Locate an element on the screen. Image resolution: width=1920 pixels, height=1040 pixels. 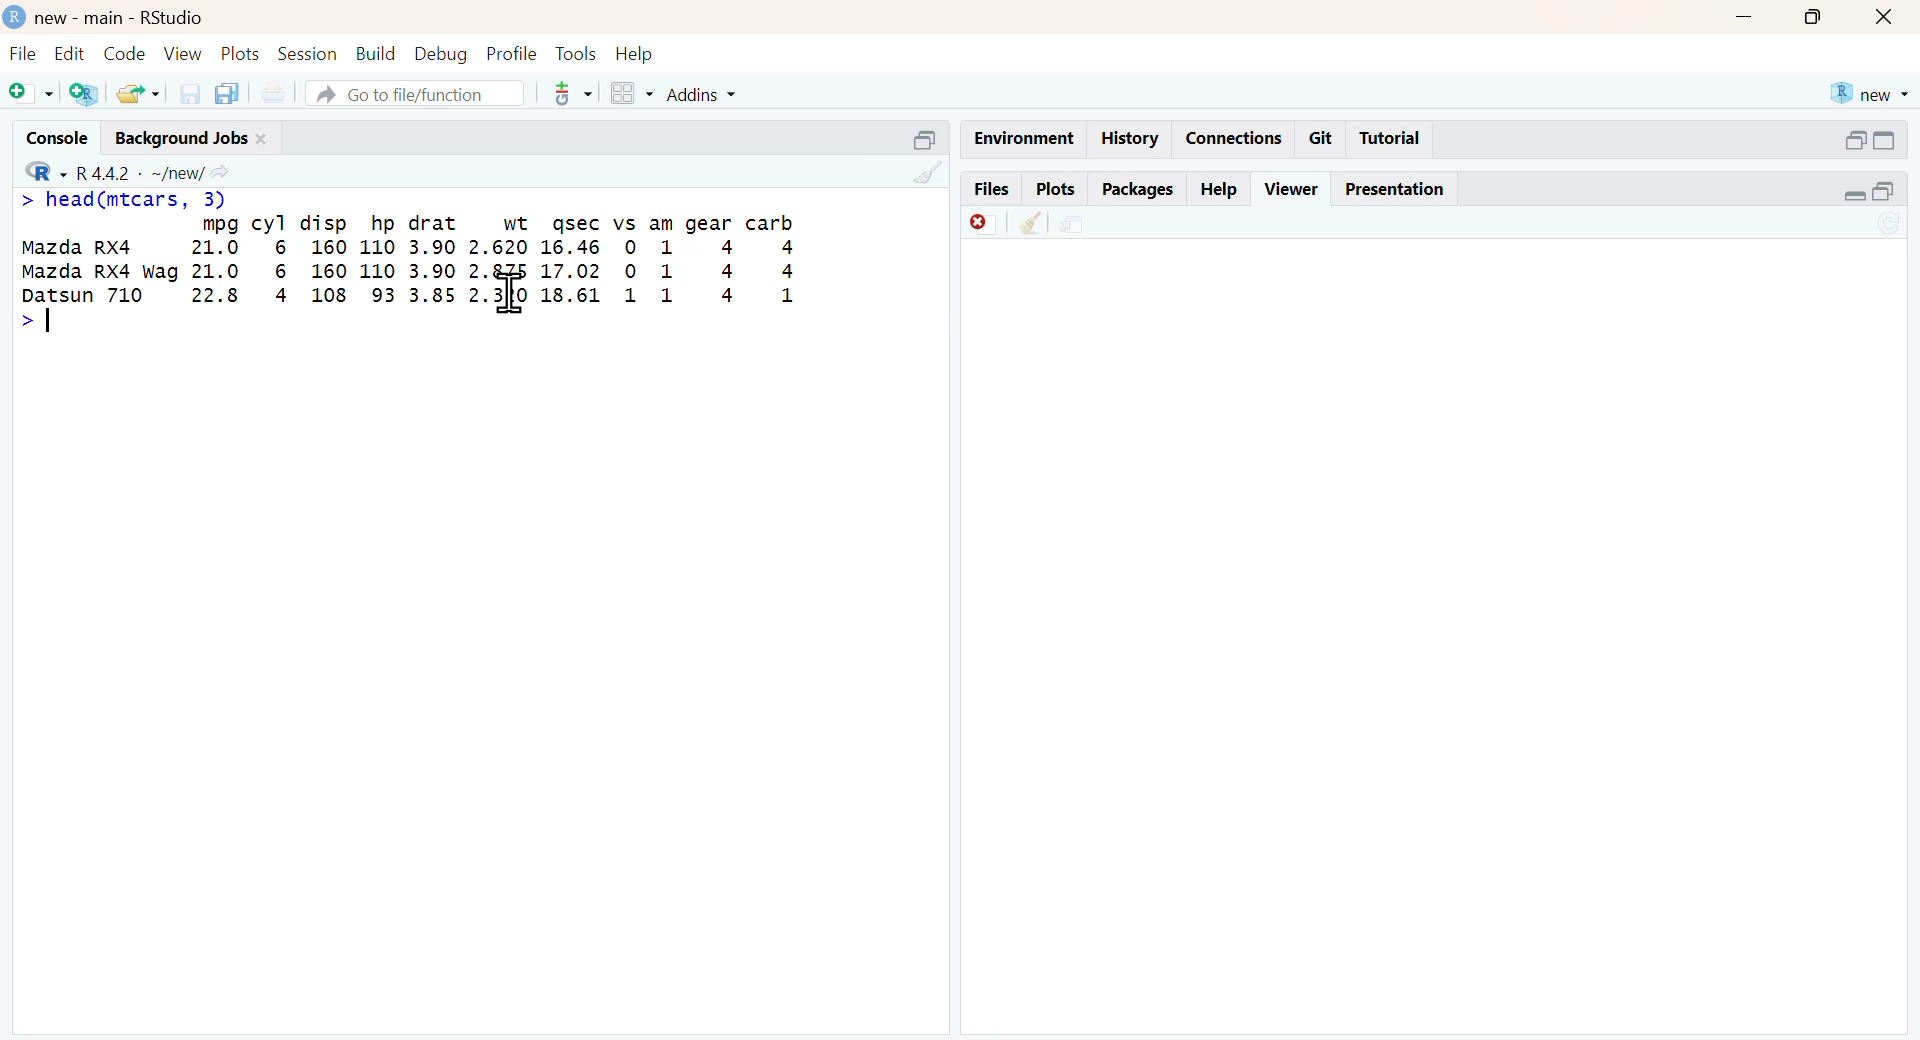
Show in new window is located at coordinates (1072, 222).